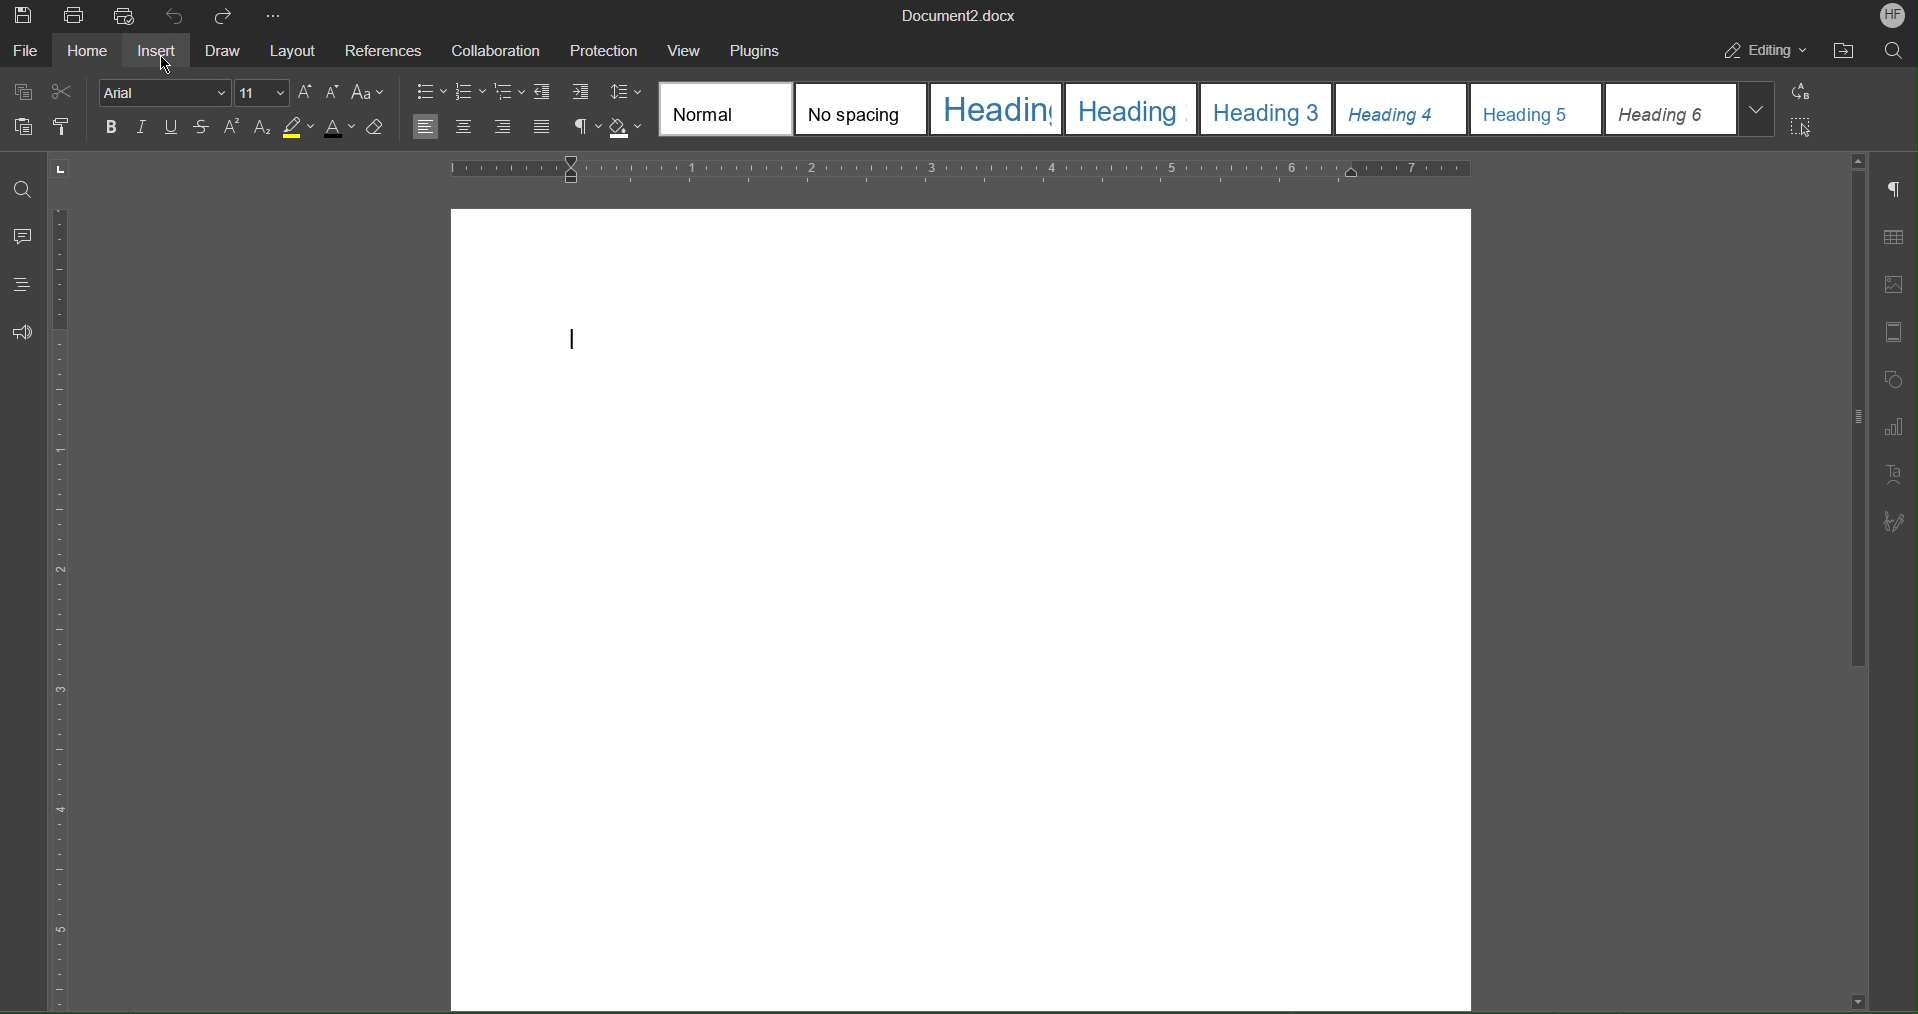  Describe the element at coordinates (26, 14) in the screenshot. I see `Save` at that location.